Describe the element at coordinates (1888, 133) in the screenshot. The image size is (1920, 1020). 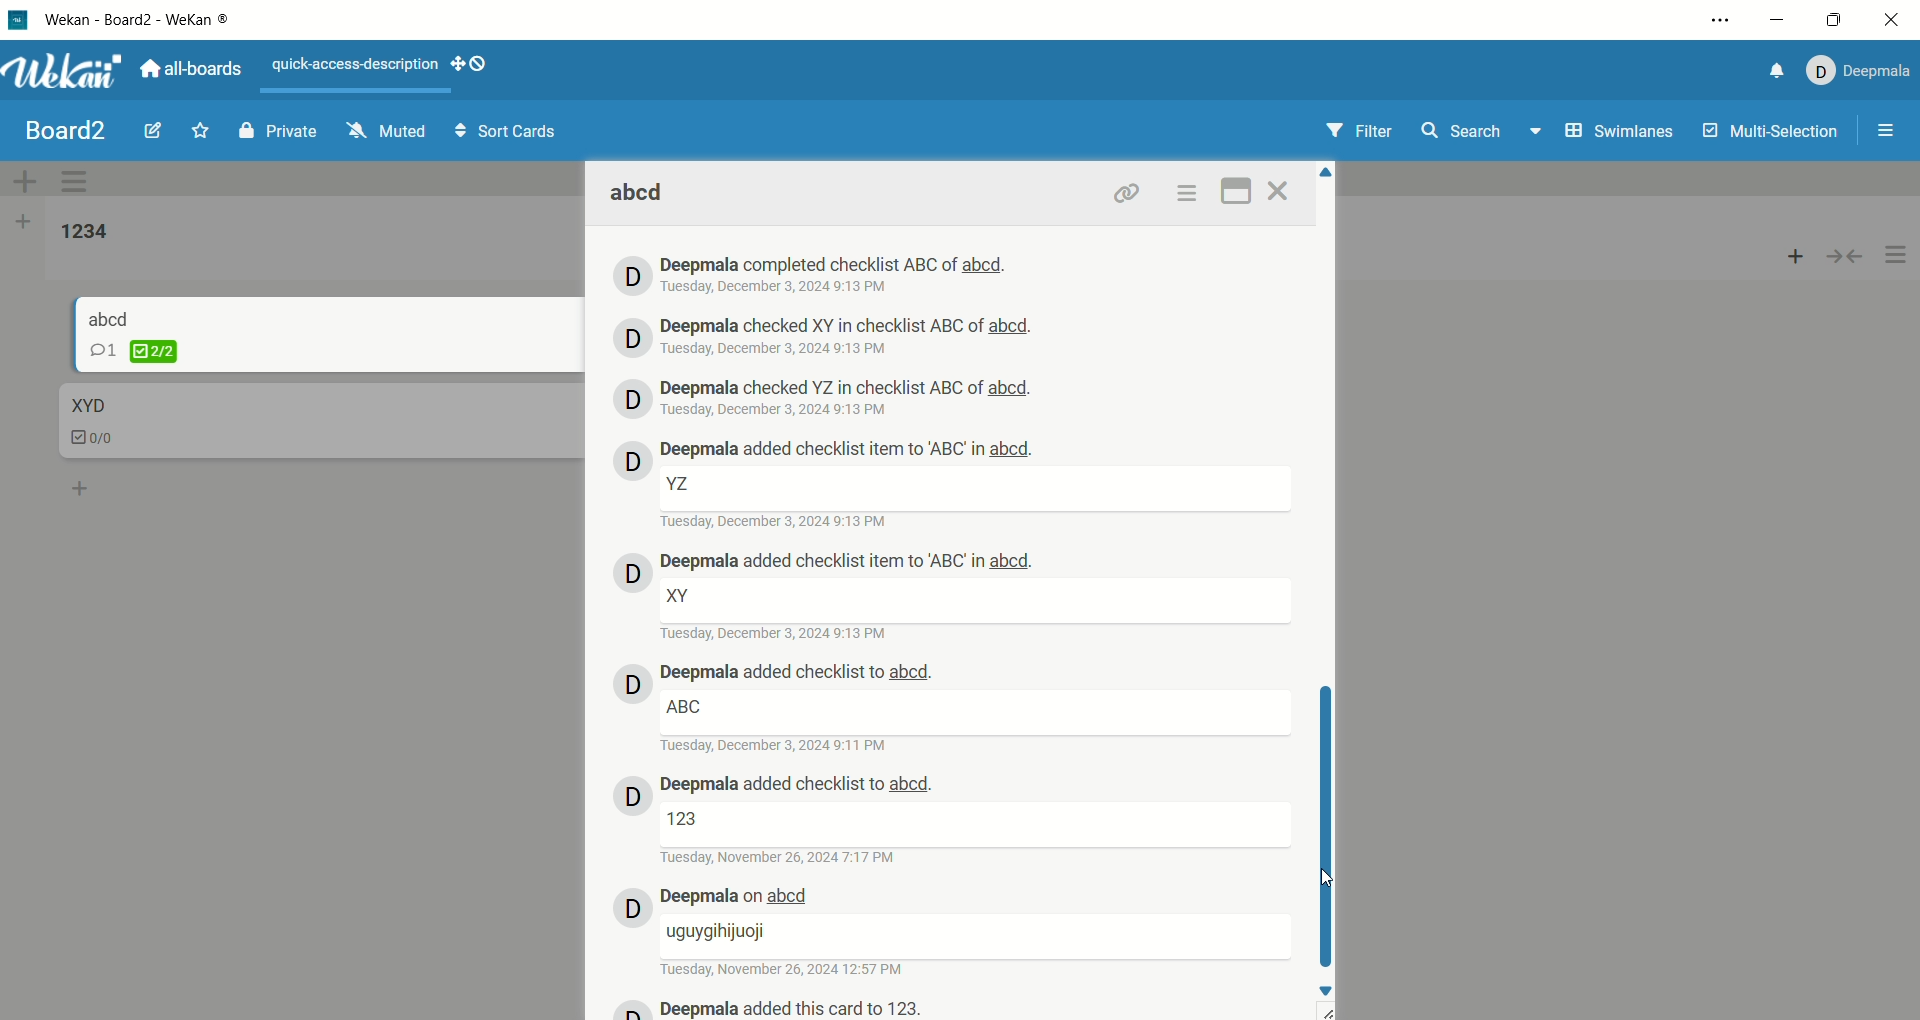
I see `options` at that location.